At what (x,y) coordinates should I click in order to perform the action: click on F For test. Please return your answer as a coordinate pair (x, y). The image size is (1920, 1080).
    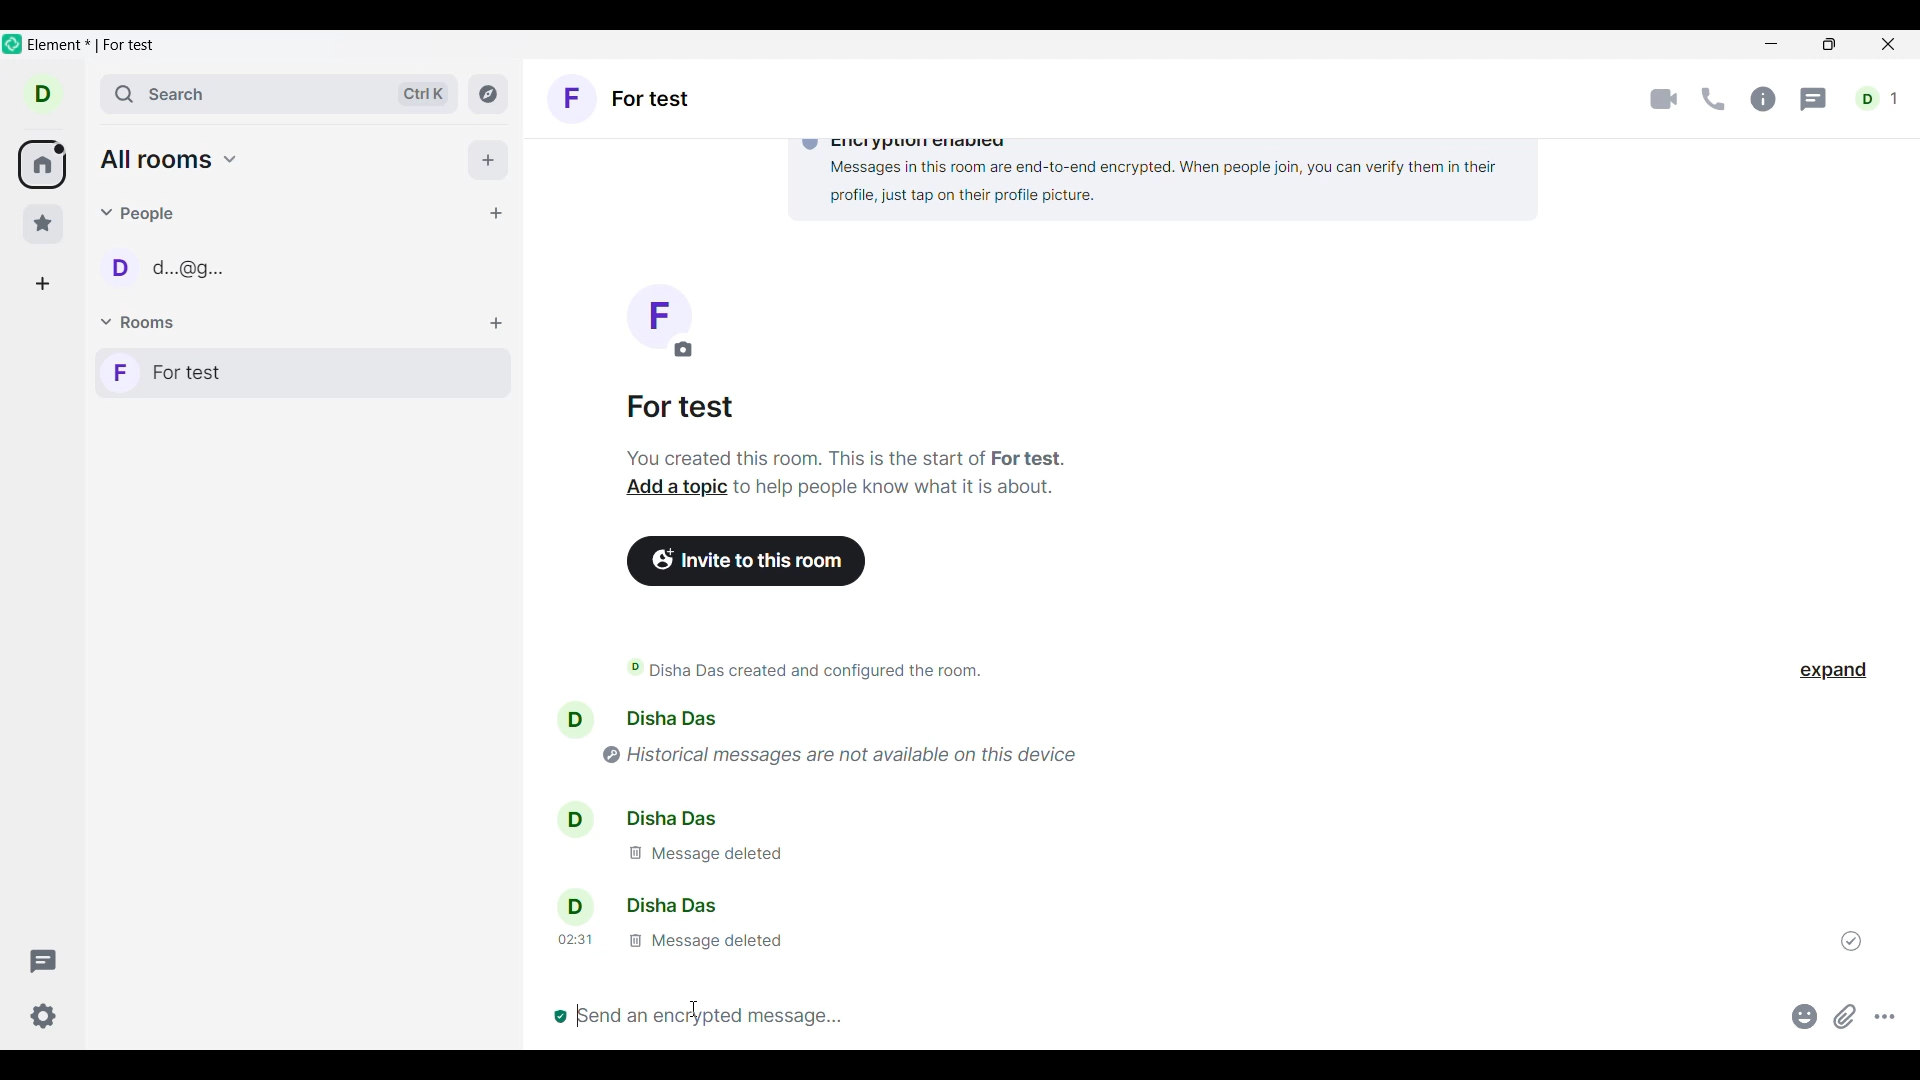
    Looking at the image, I should click on (291, 375).